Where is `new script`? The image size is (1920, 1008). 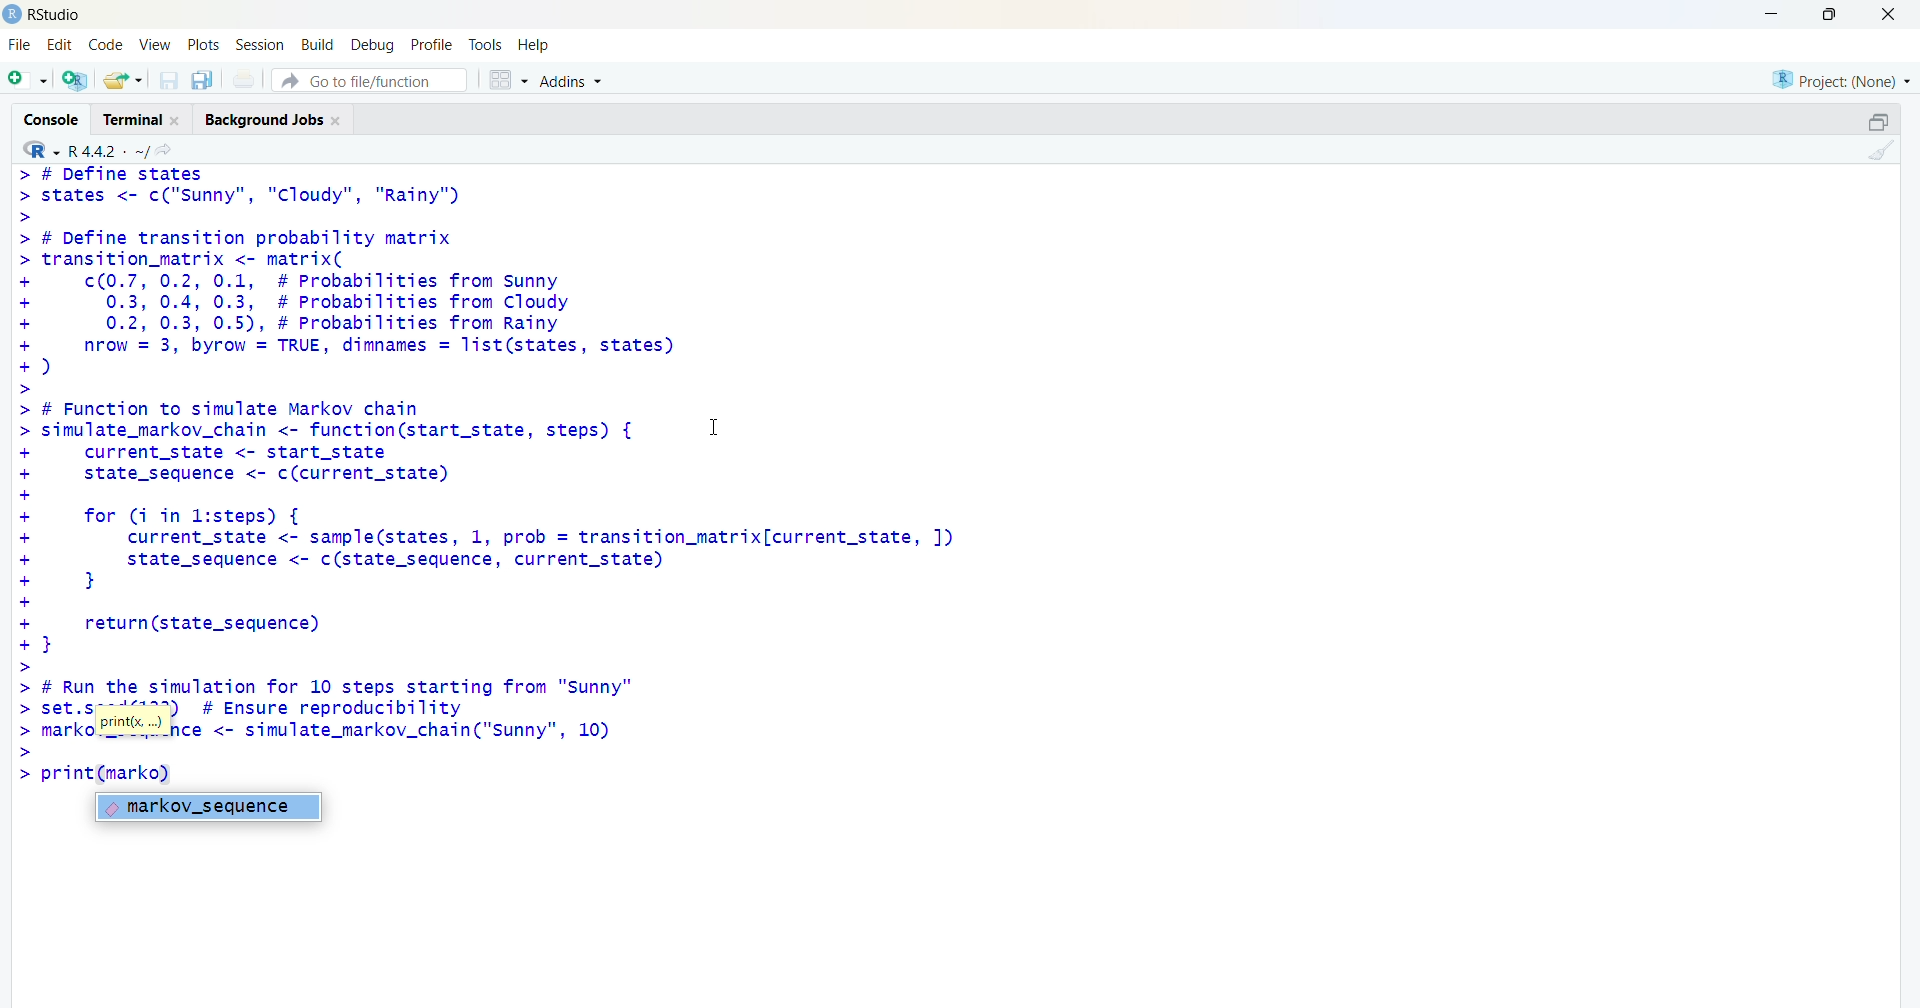 new script is located at coordinates (27, 79).